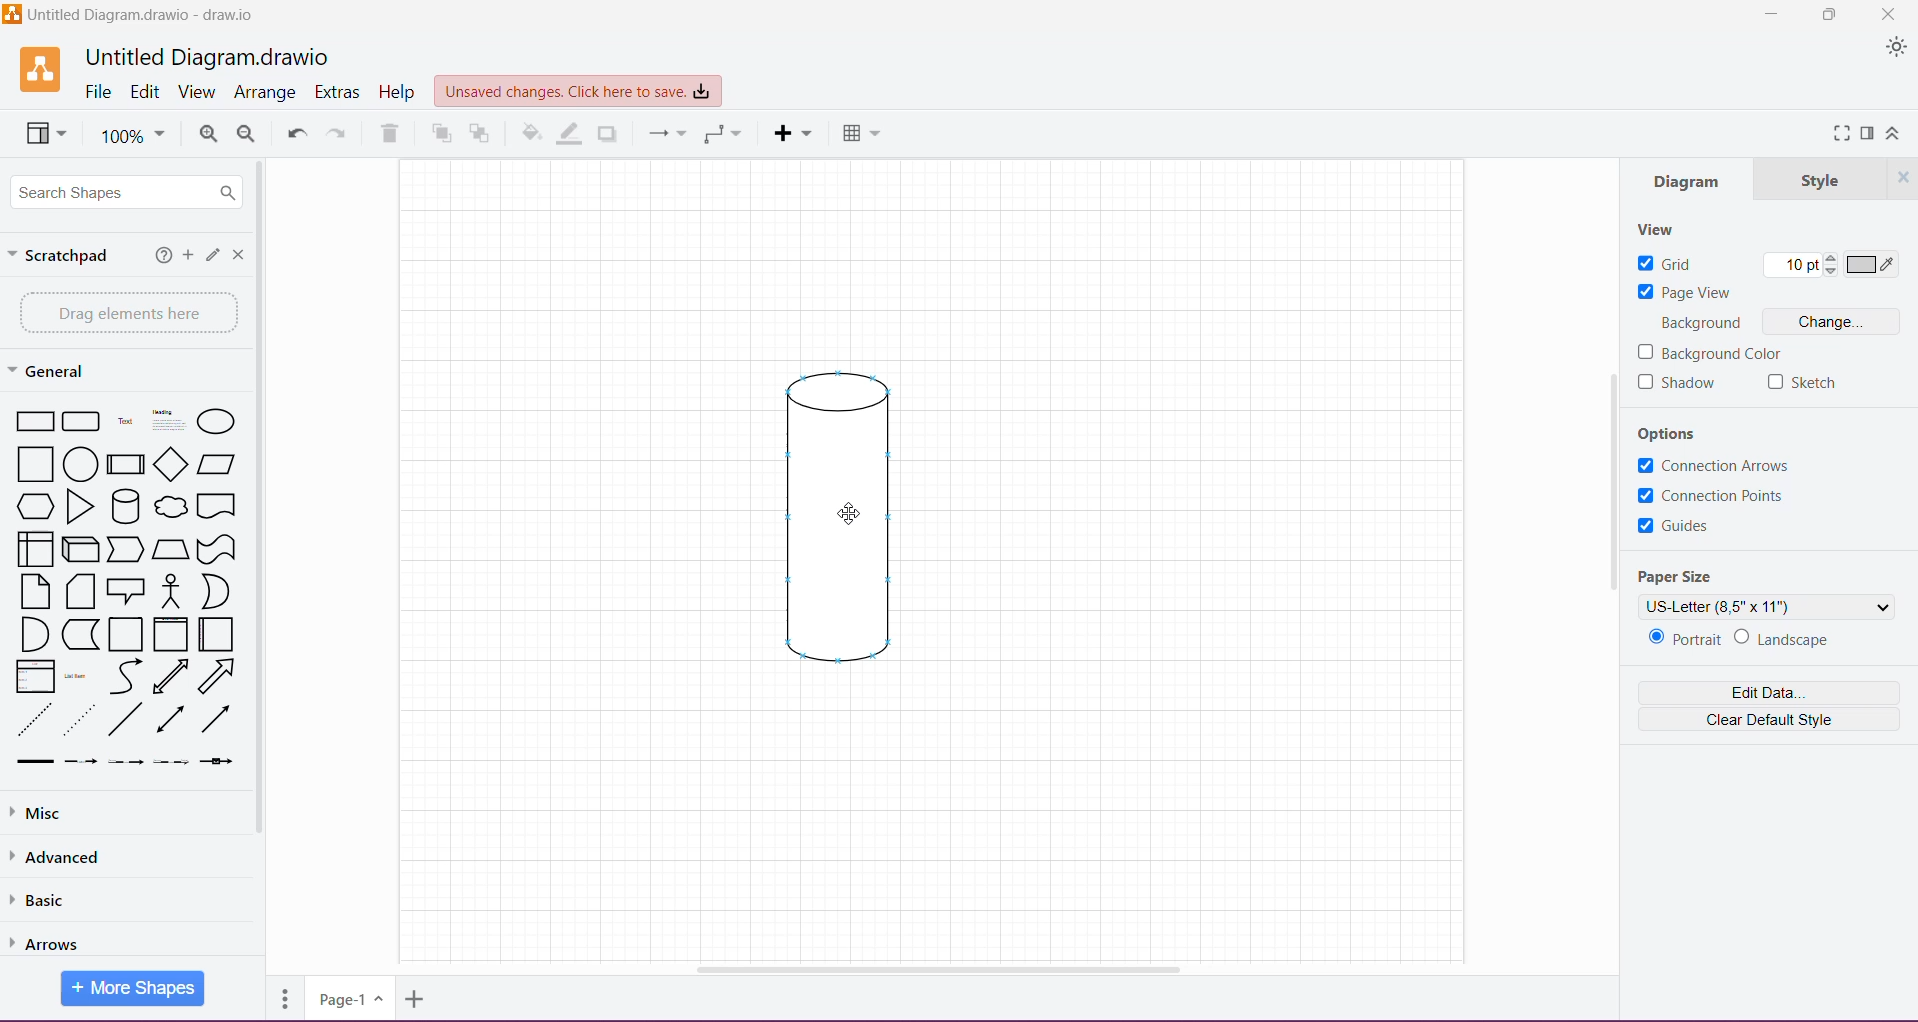  I want to click on Shadow, so click(1678, 383).